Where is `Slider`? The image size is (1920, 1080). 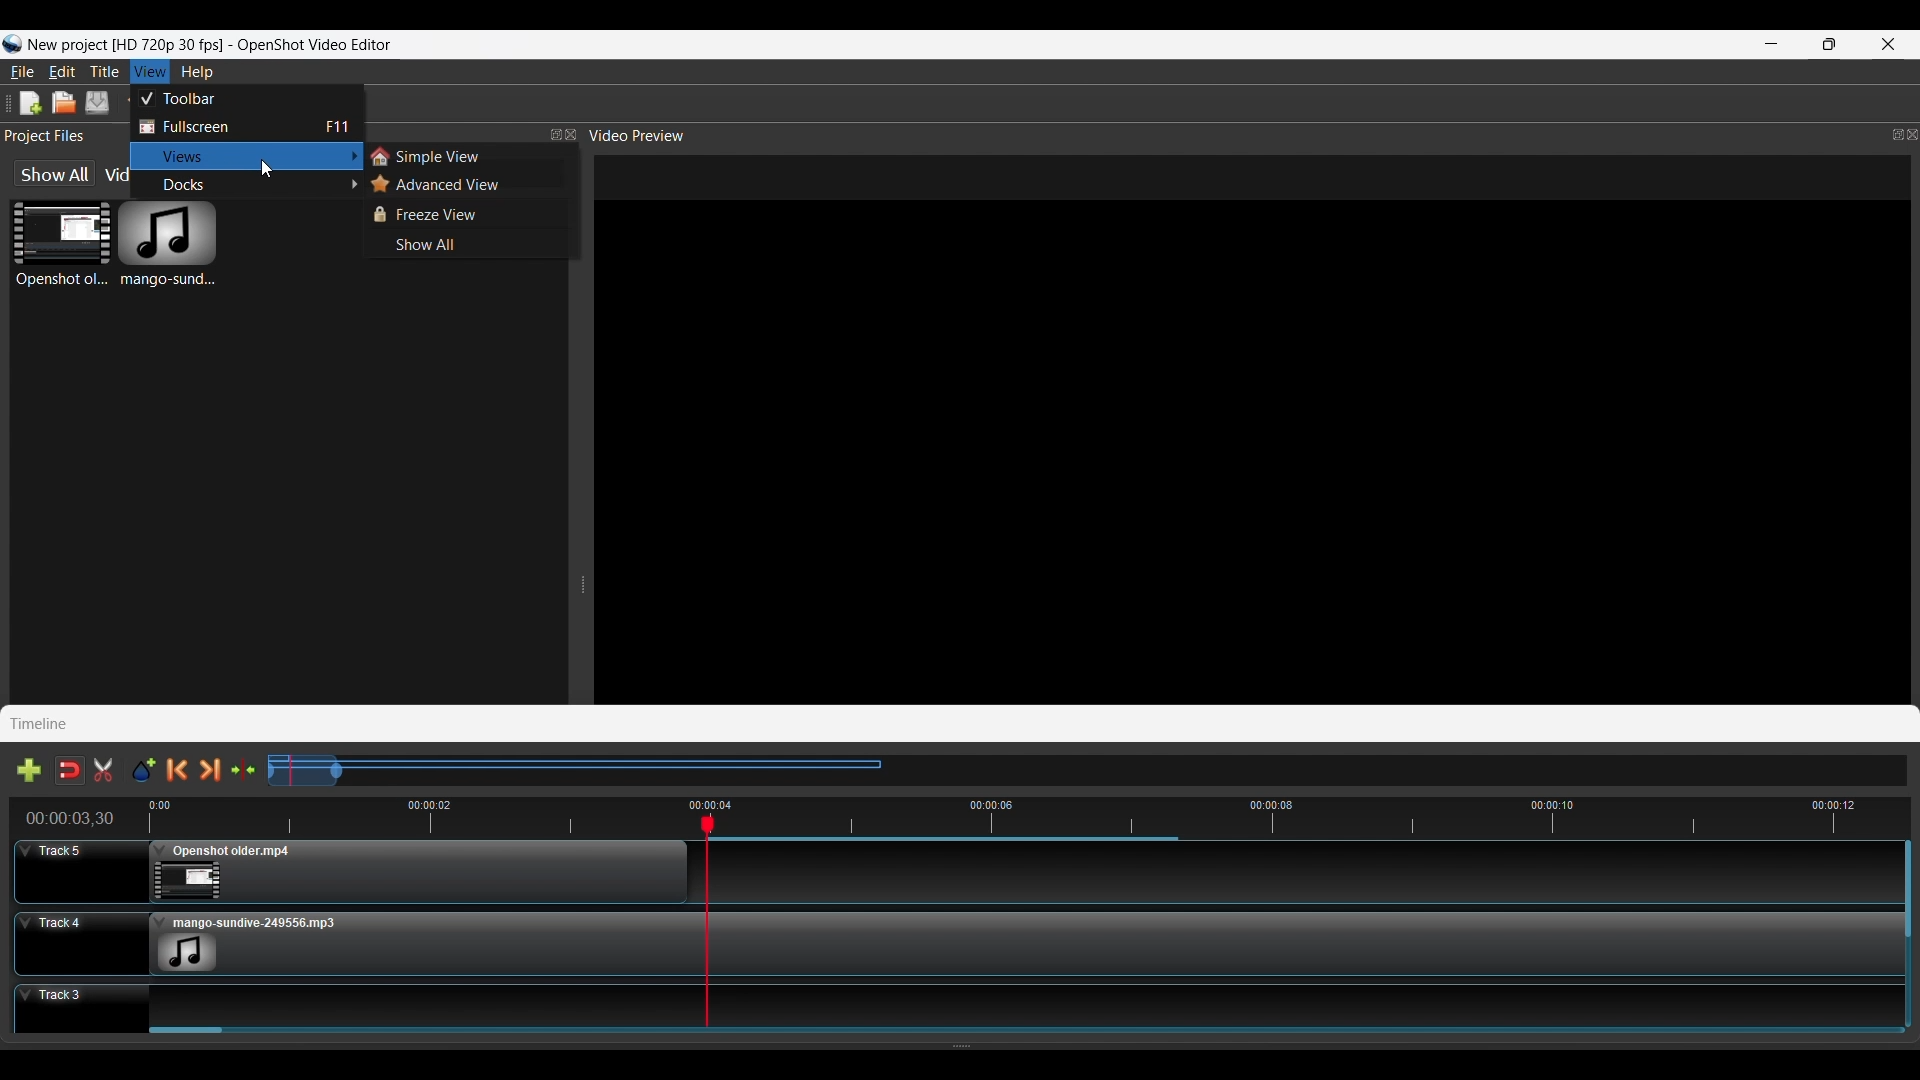 Slider is located at coordinates (1035, 1033).